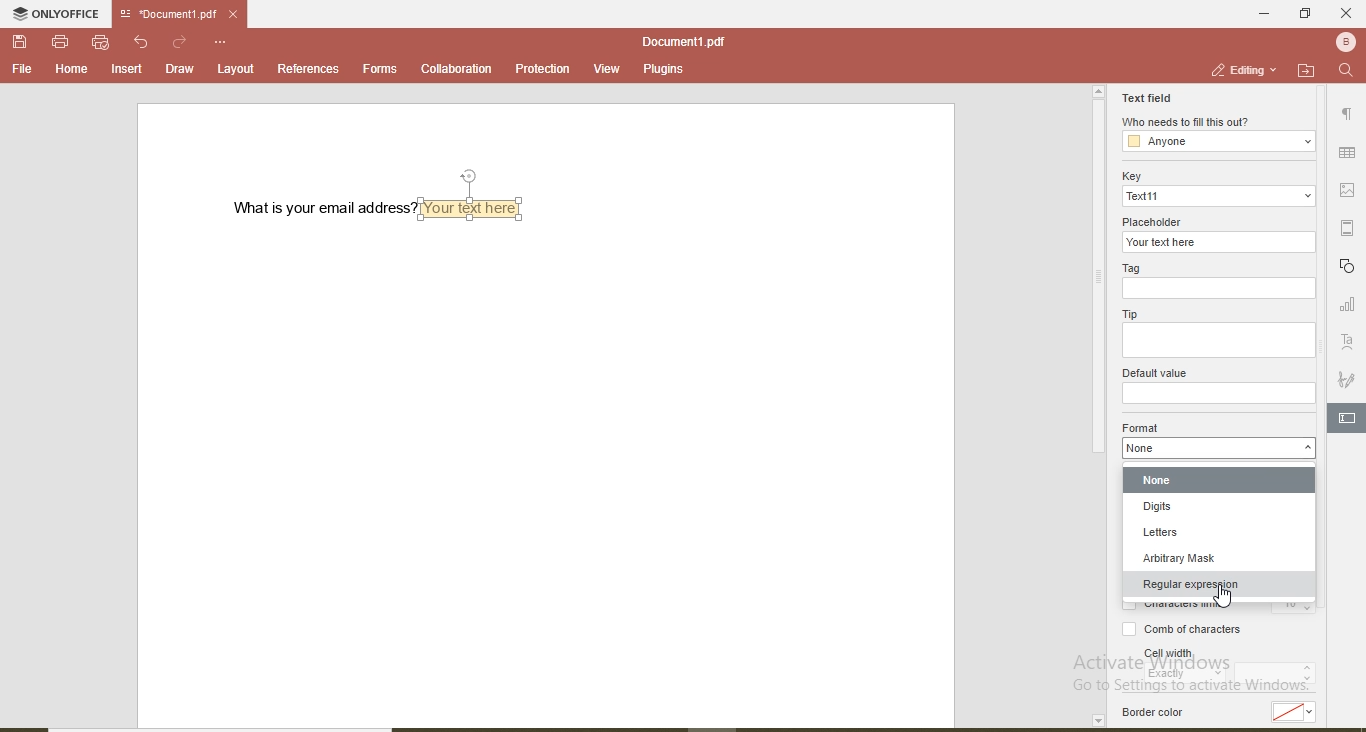 The image size is (1366, 732). Describe the element at coordinates (1136, 267) in the screenshot. I see `Tag` at that location.